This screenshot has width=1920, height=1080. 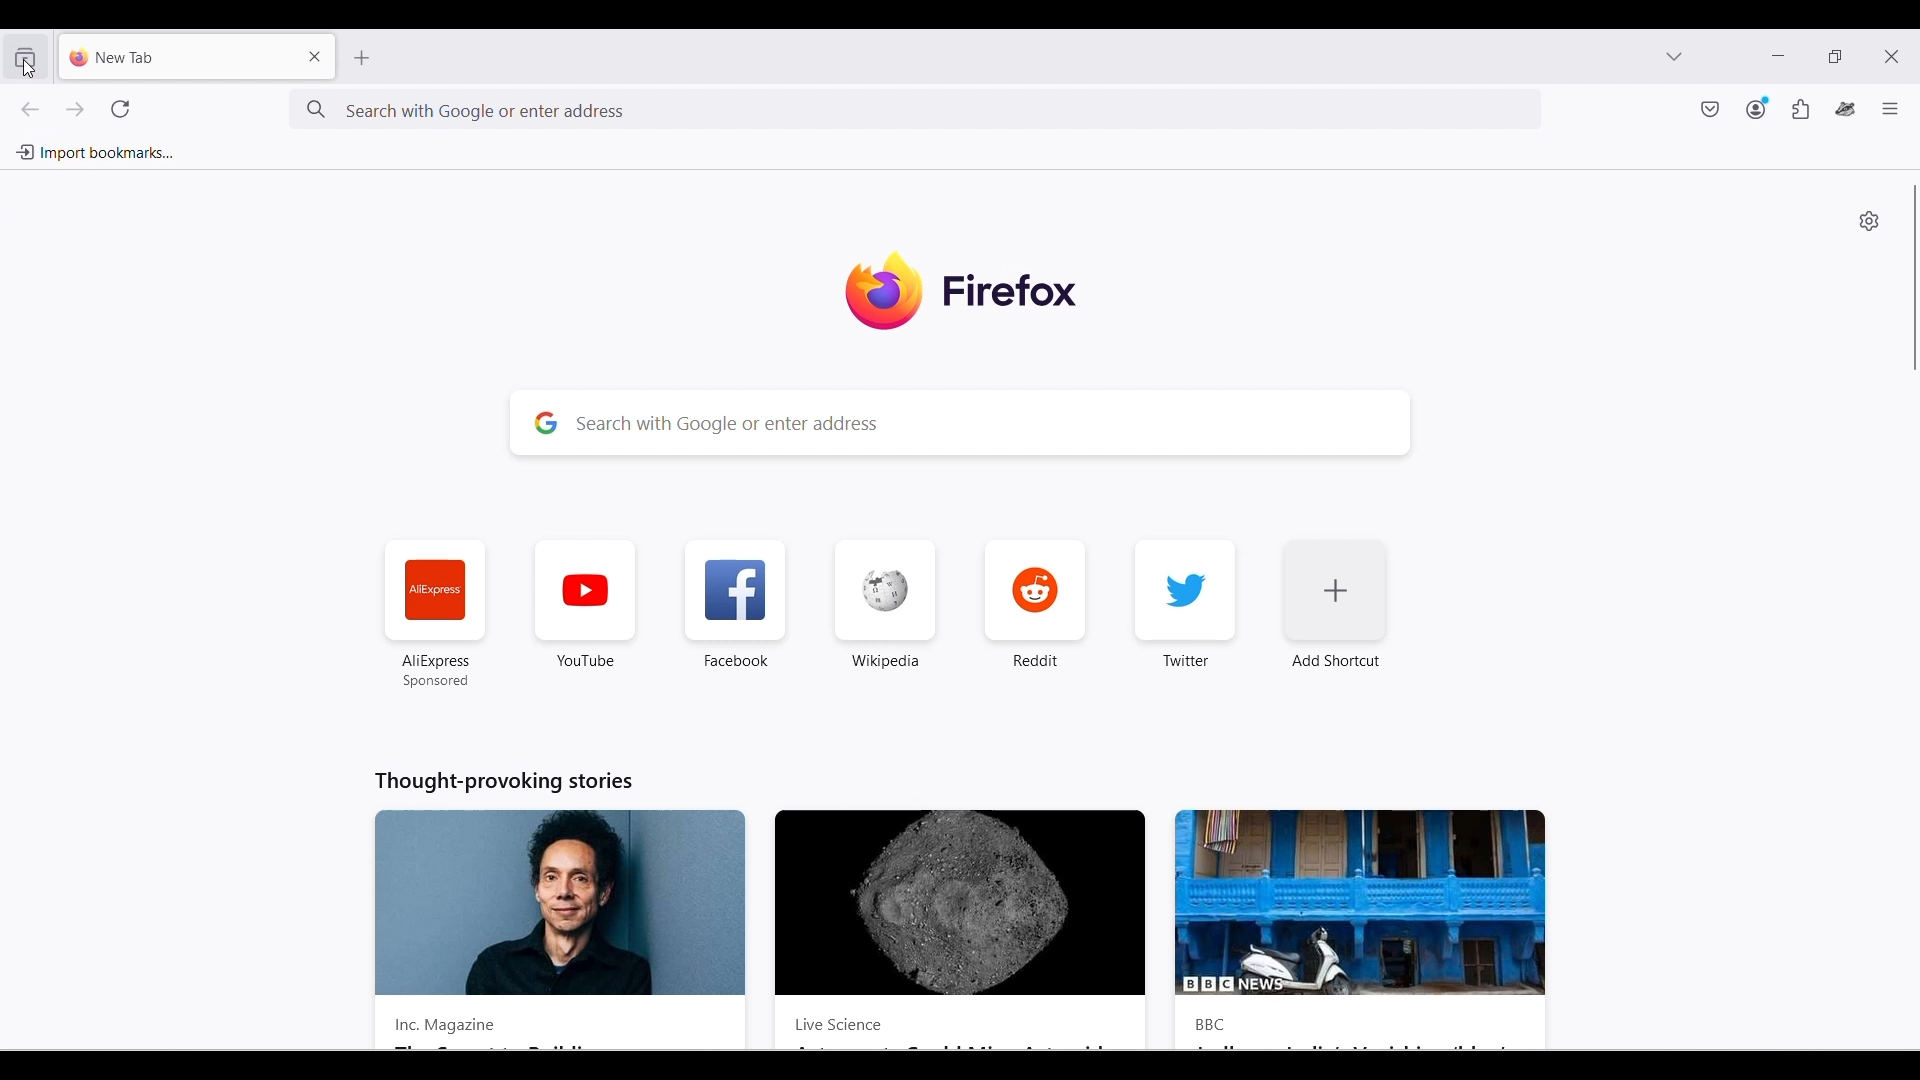 I want to click on Go forward one page, so click(x=73, y=109).